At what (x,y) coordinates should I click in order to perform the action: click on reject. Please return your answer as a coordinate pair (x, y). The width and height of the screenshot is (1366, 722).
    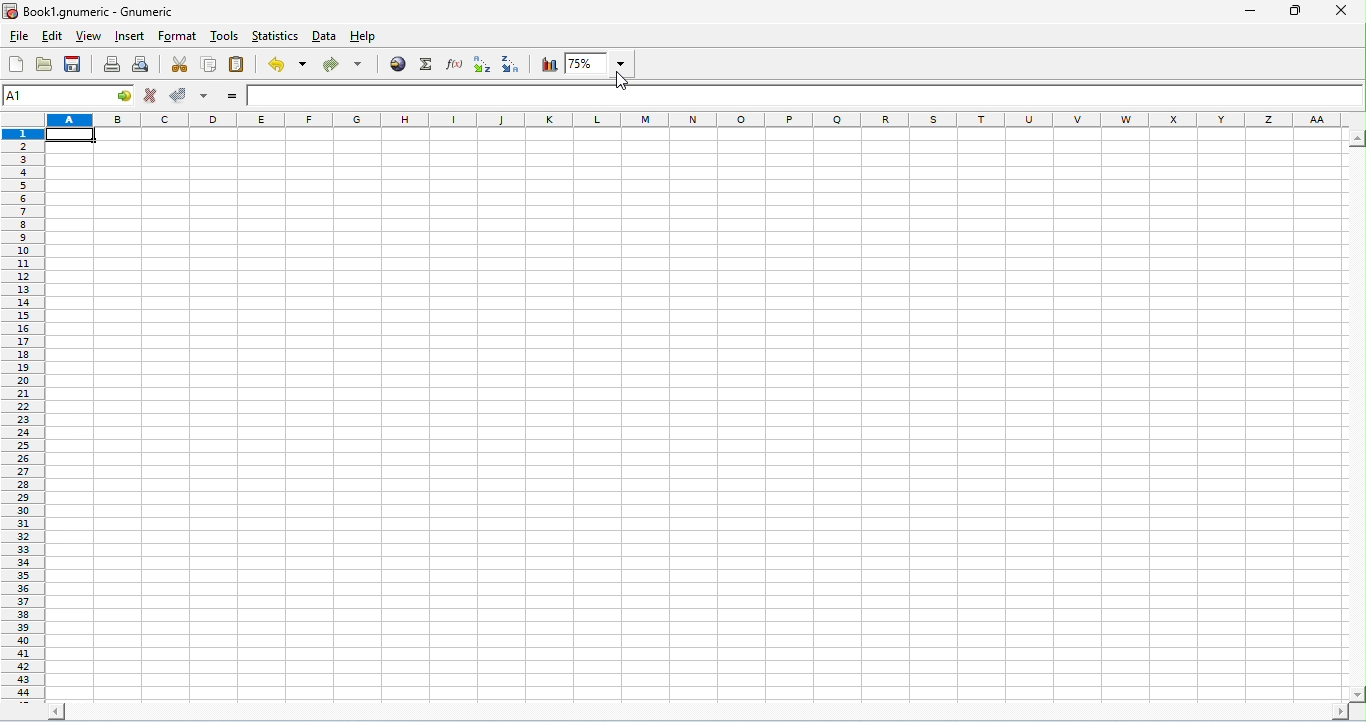
    Looking at the image, I should click on (150, 95).